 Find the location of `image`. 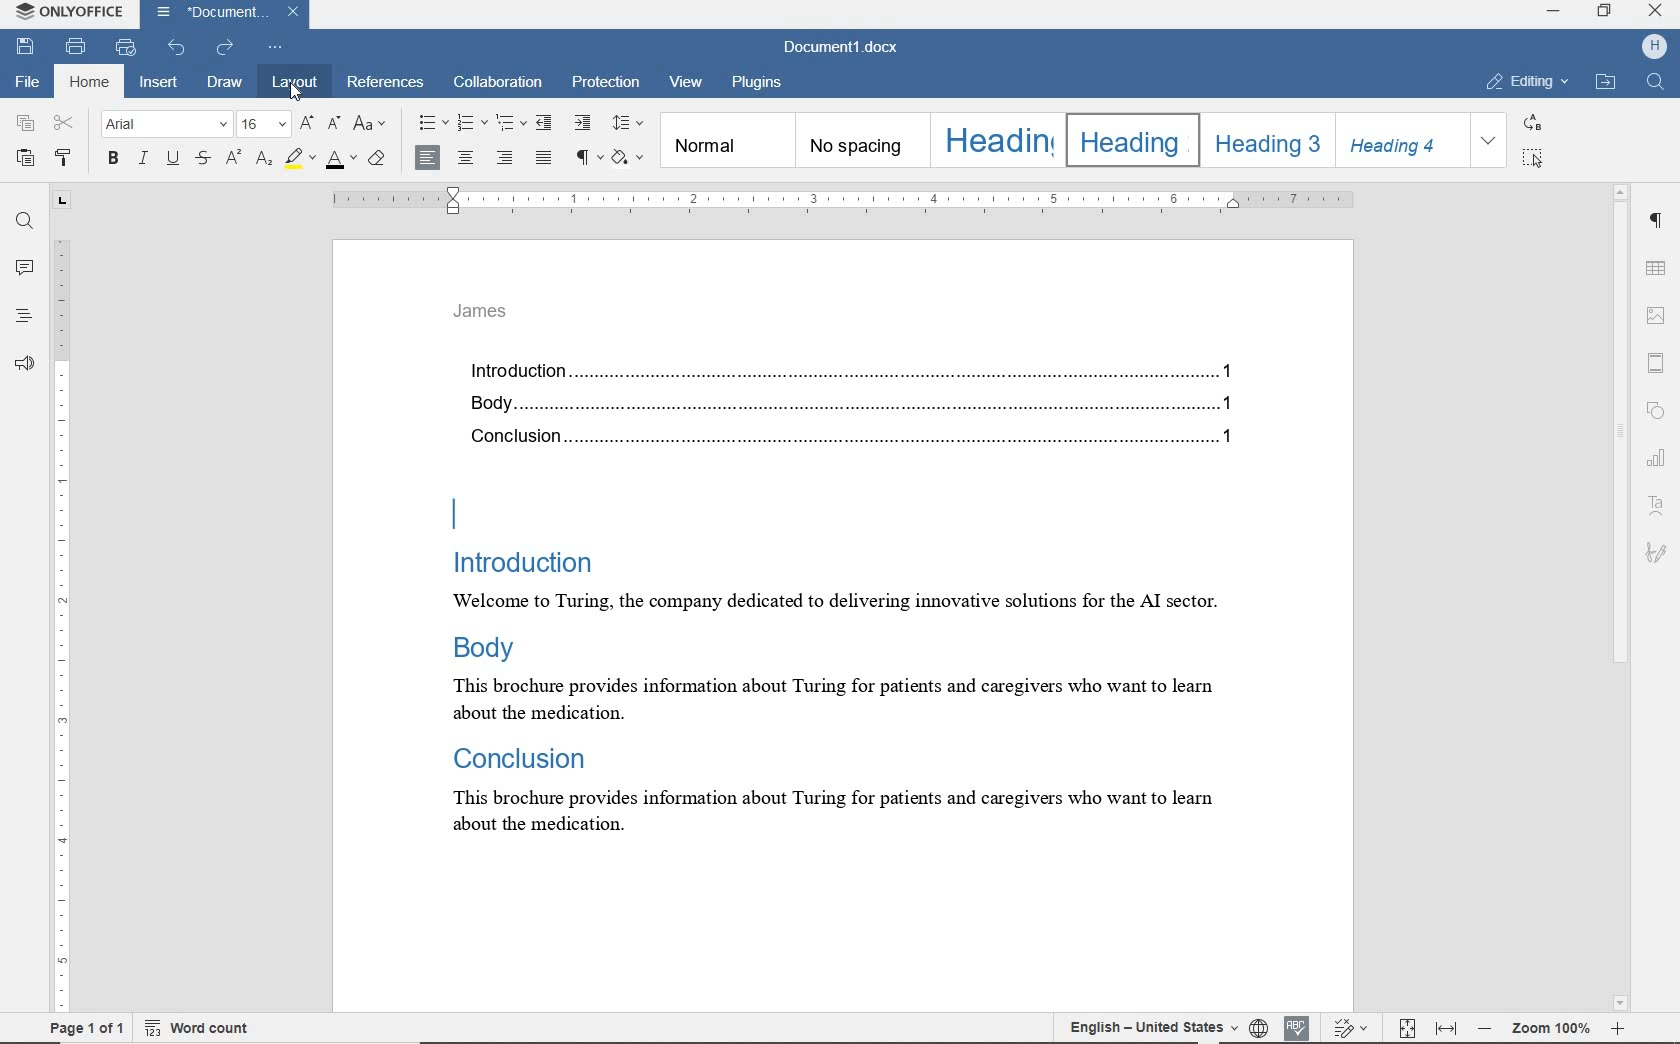

image is located at coordinates (1658, 313).